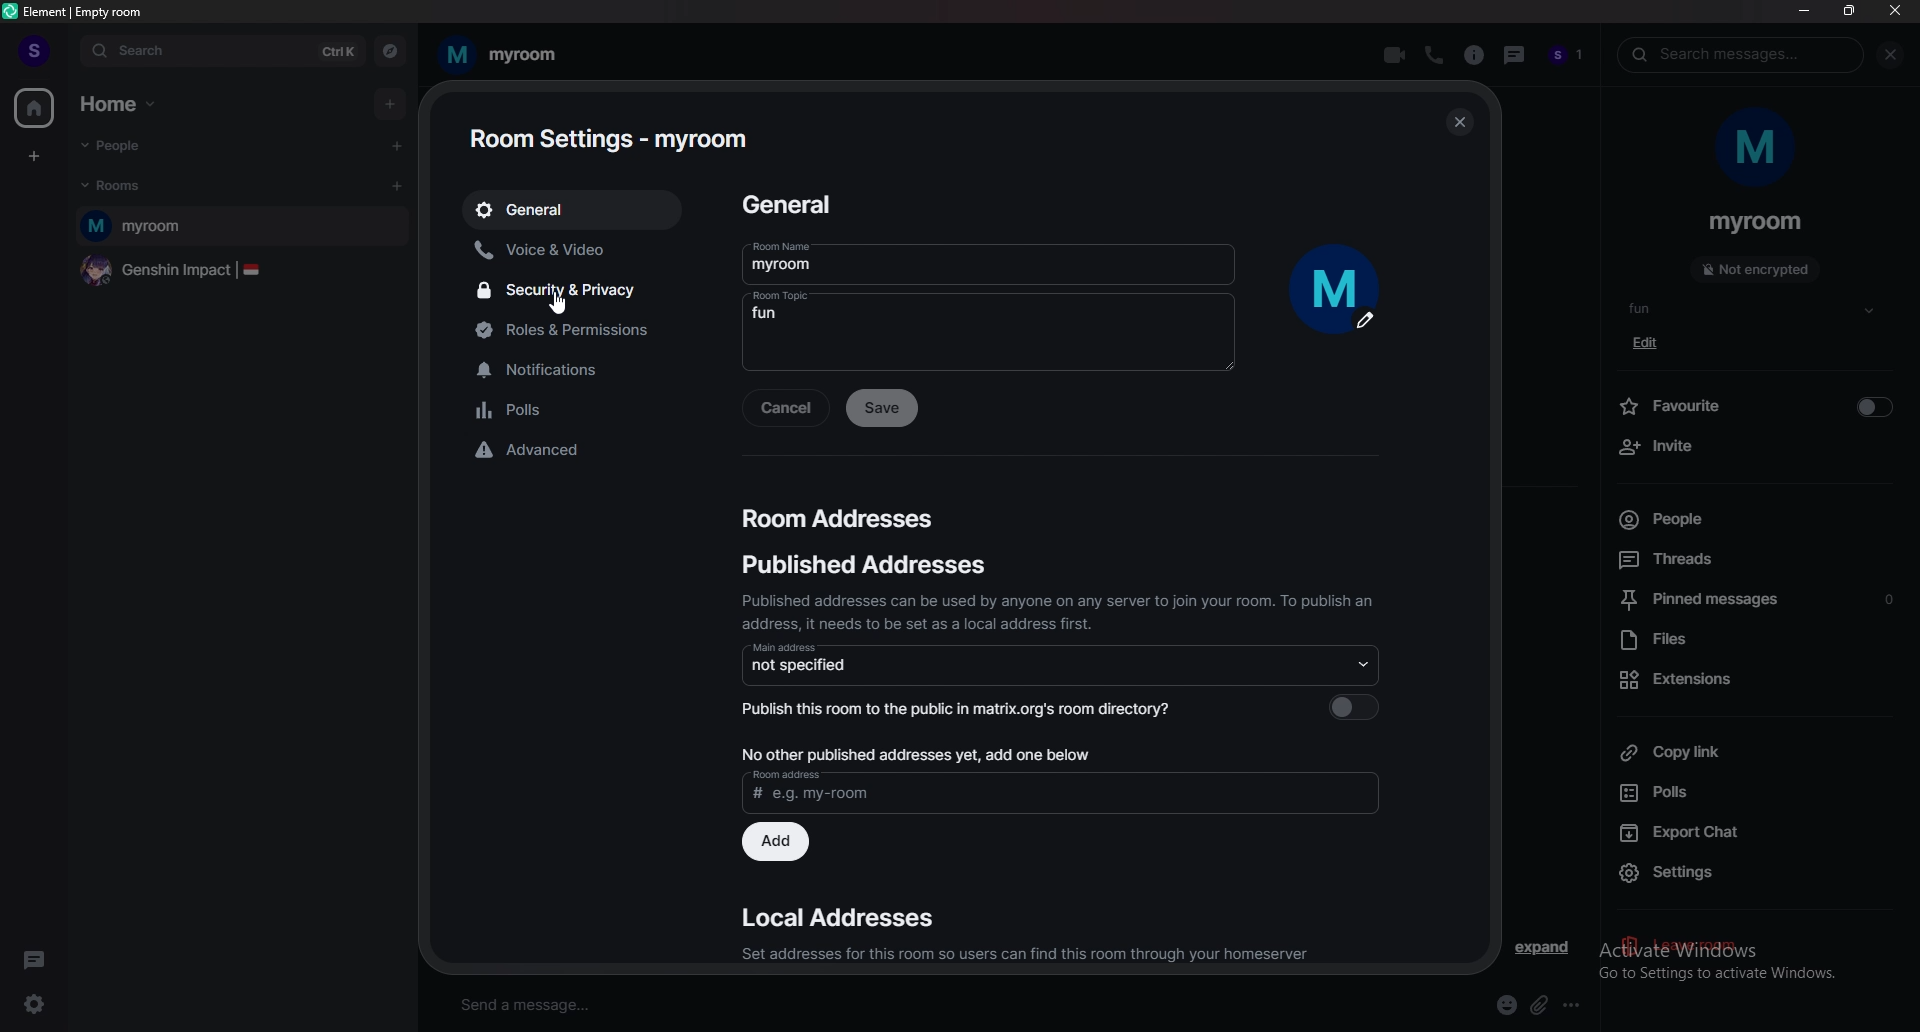  Describe the element at coordinates (1762, 598) in the screenshot. I see `pinned message` at that location.